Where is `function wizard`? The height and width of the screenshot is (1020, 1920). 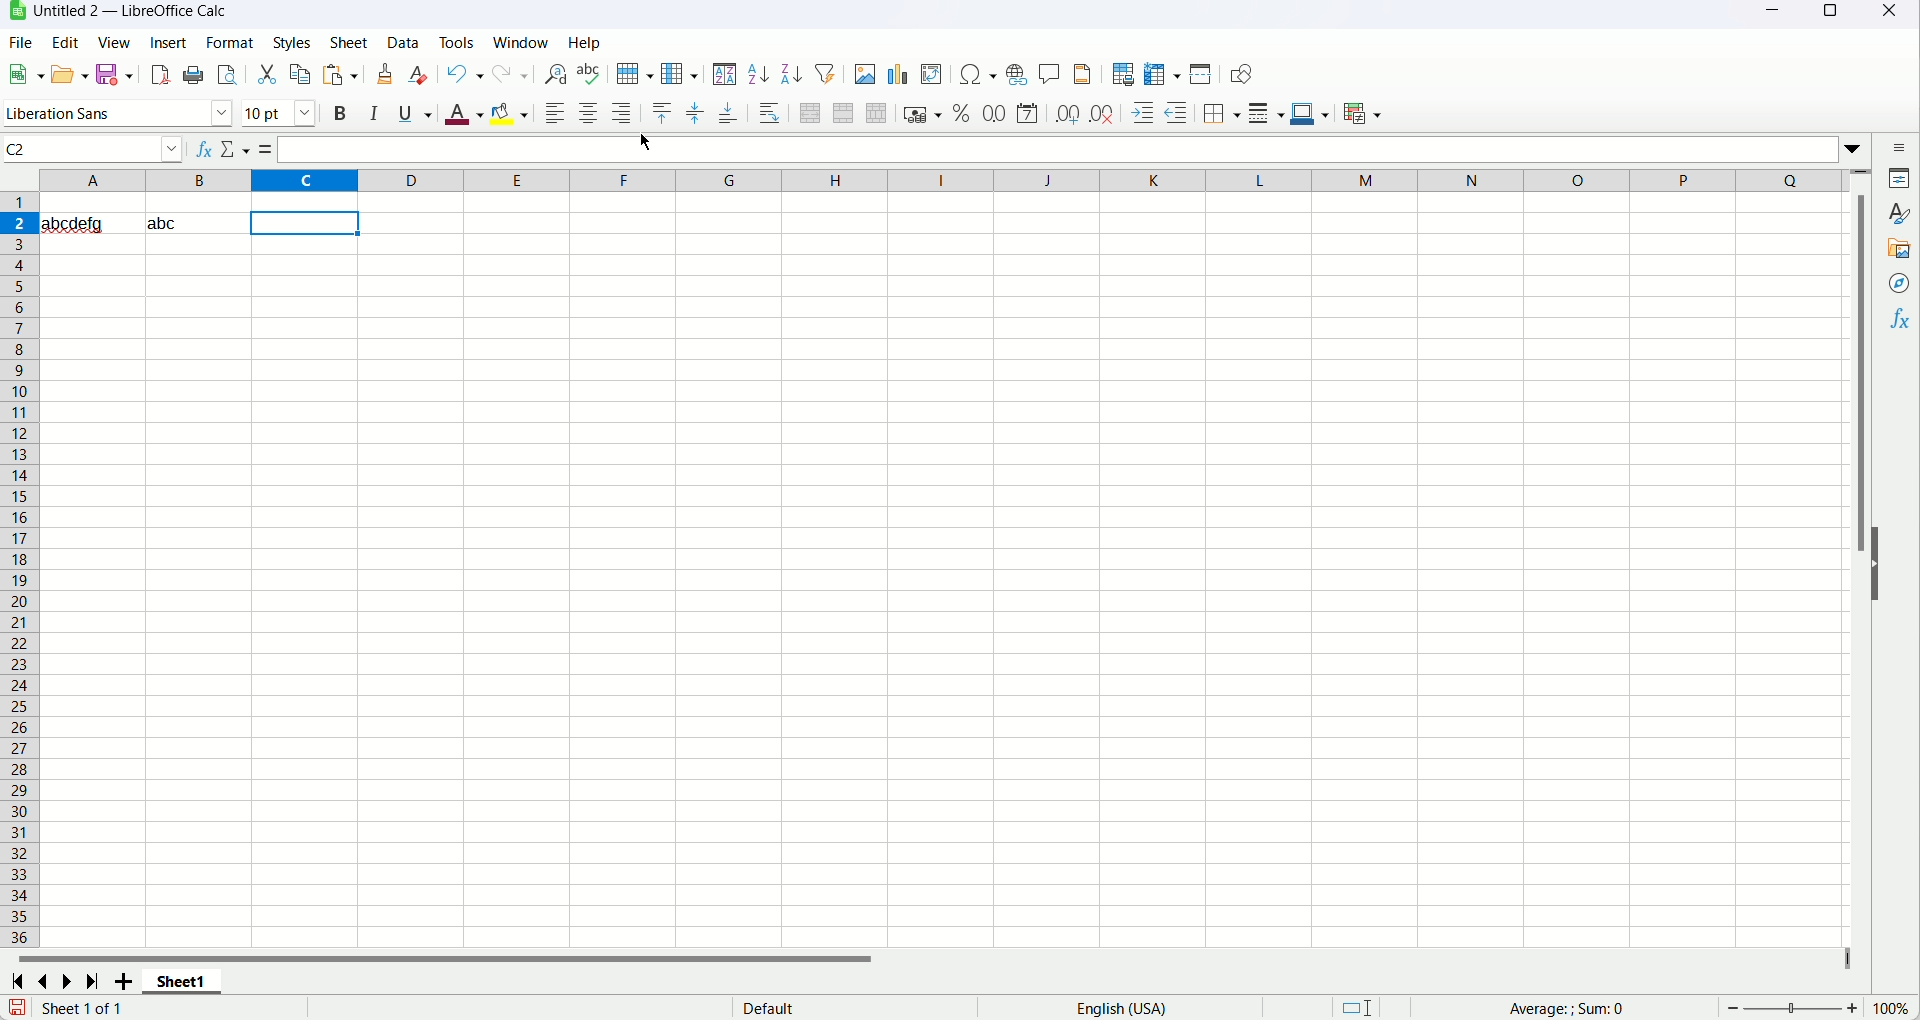
function wizard is located at coordinates (203, 148).